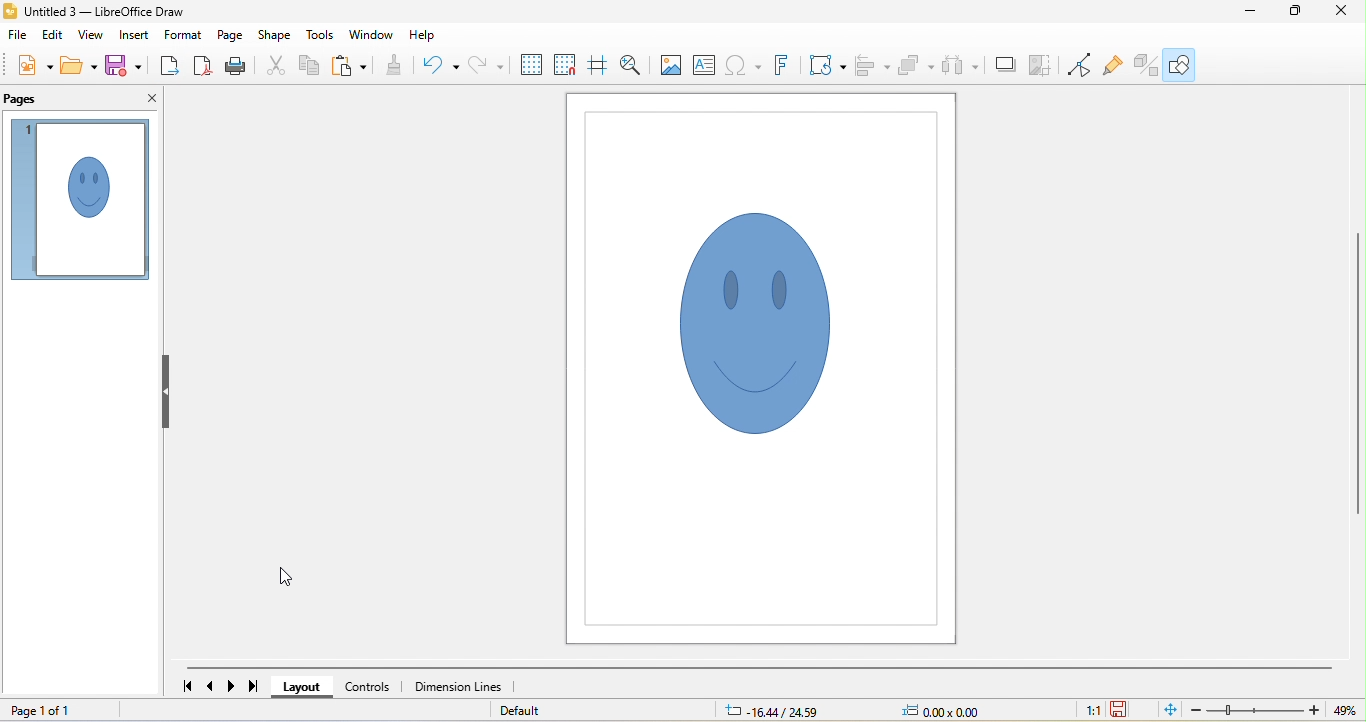 The image size is (1366, 722). Describe the element at coordinates (1121, 709) in the screenshot. I see `save` at that location.